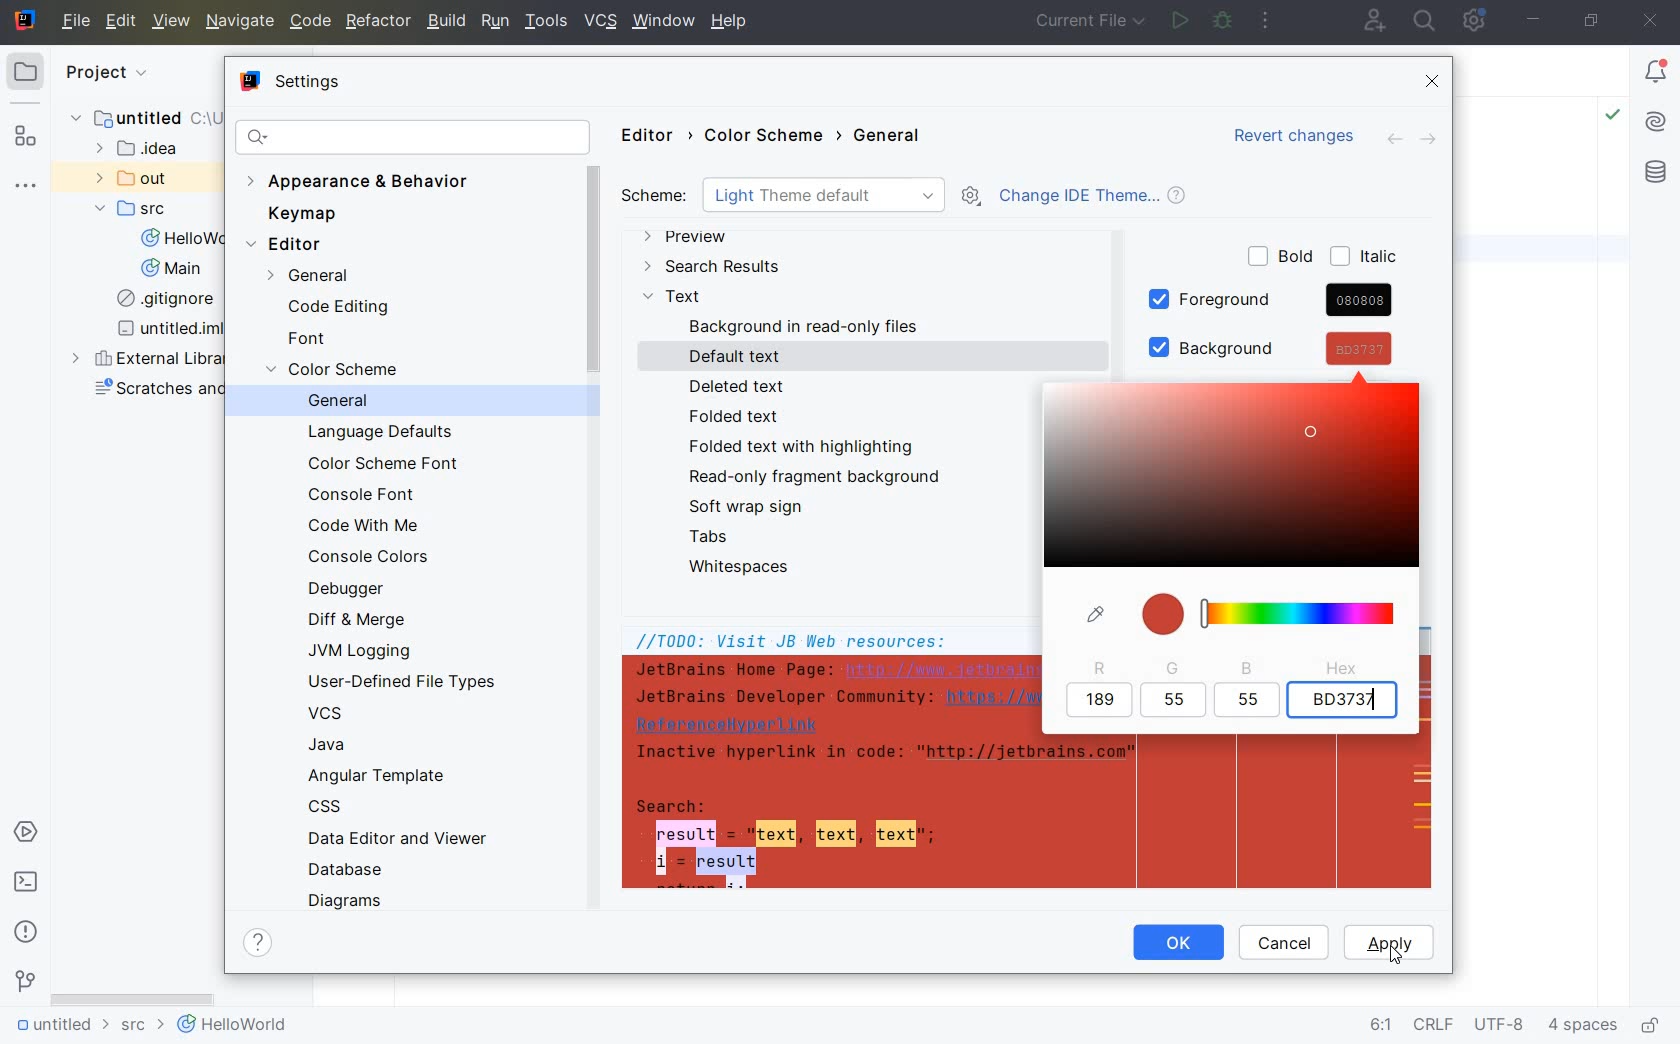  Describe the element at coordinates (1178, 945) in the screenshot. I see `OK` at that location.